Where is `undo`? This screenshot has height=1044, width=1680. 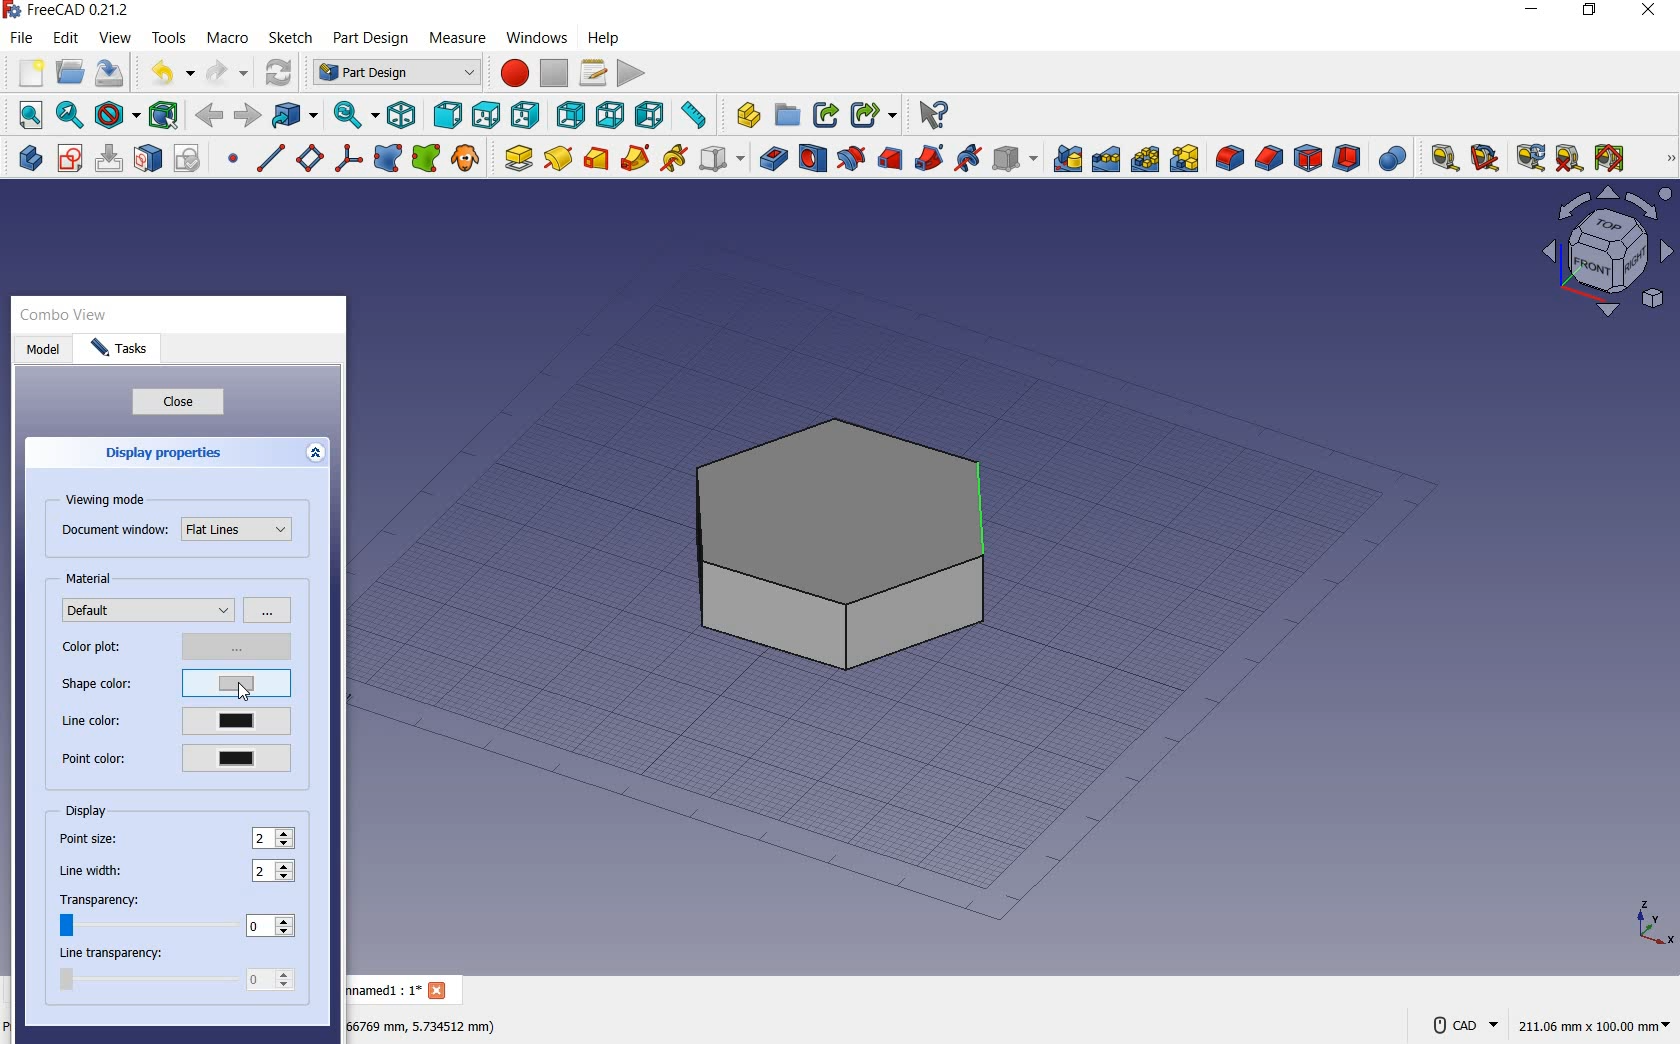 undo is located at coordinates (170, 74).